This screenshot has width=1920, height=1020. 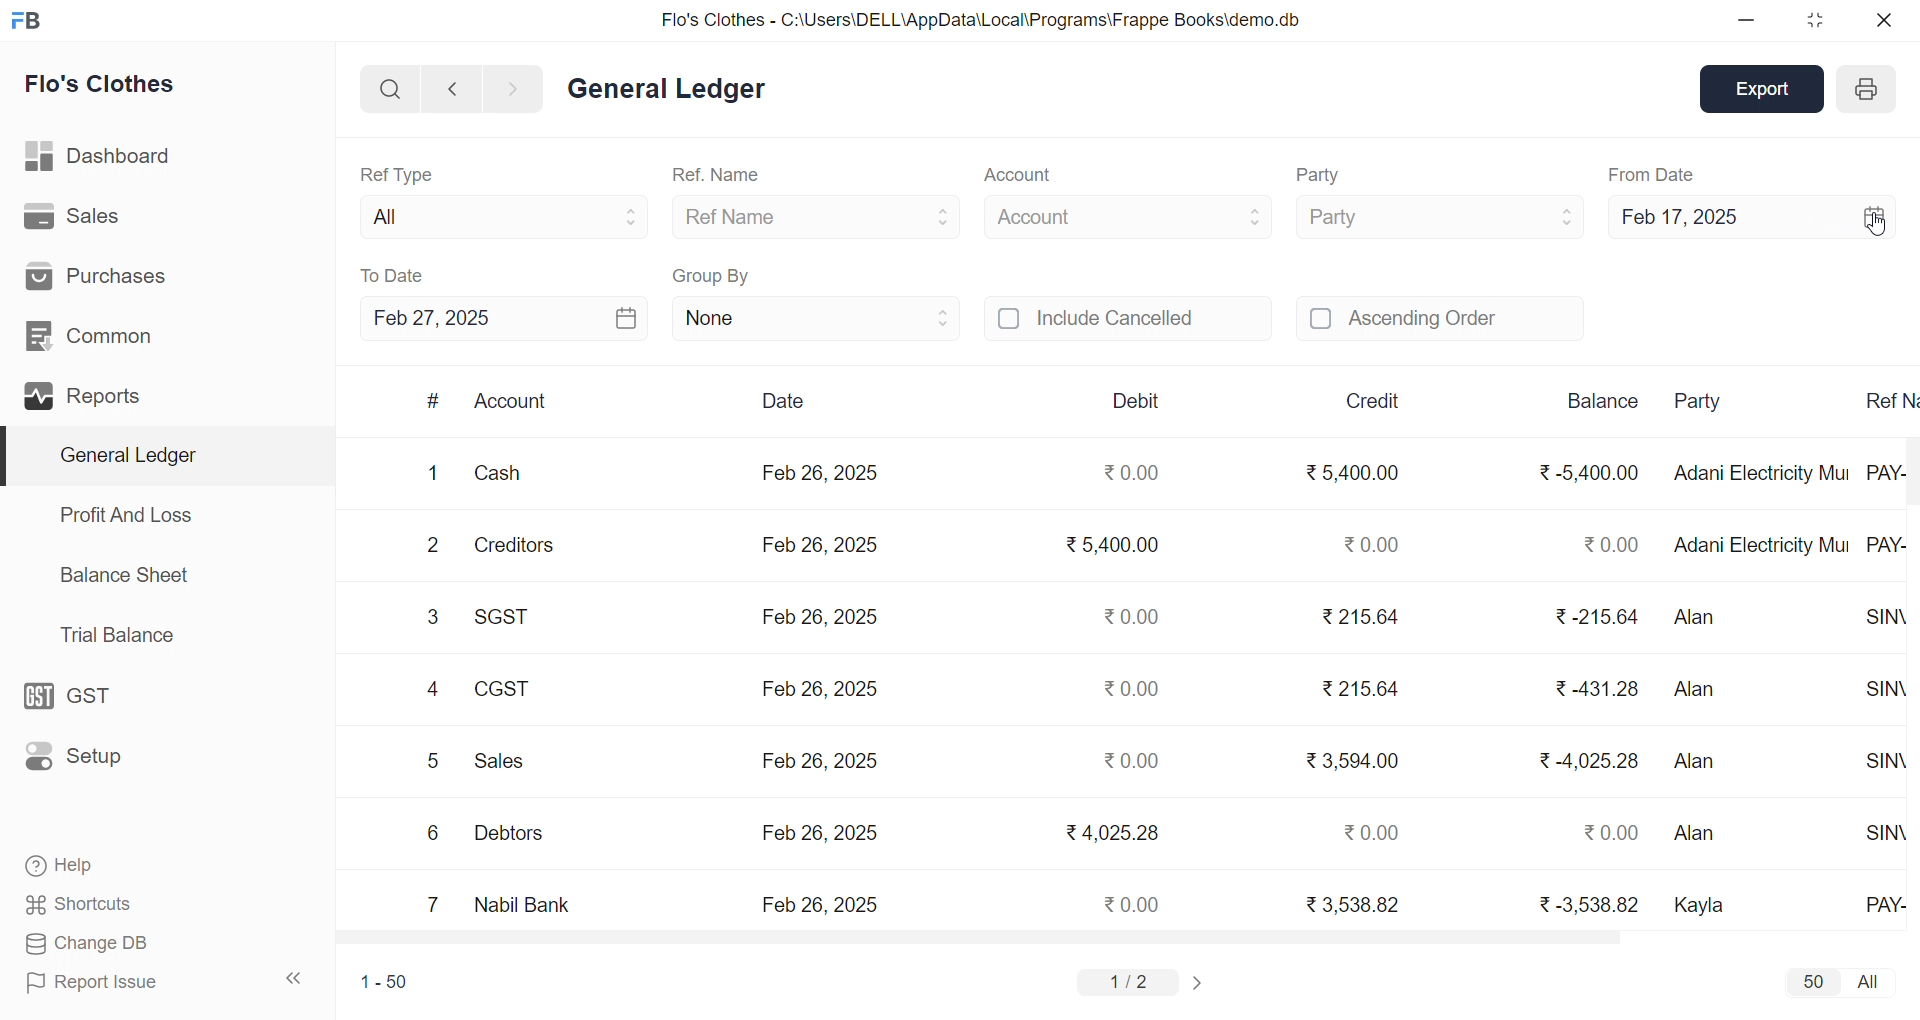 I want to click on From Date, so click(x=1652, y=174).